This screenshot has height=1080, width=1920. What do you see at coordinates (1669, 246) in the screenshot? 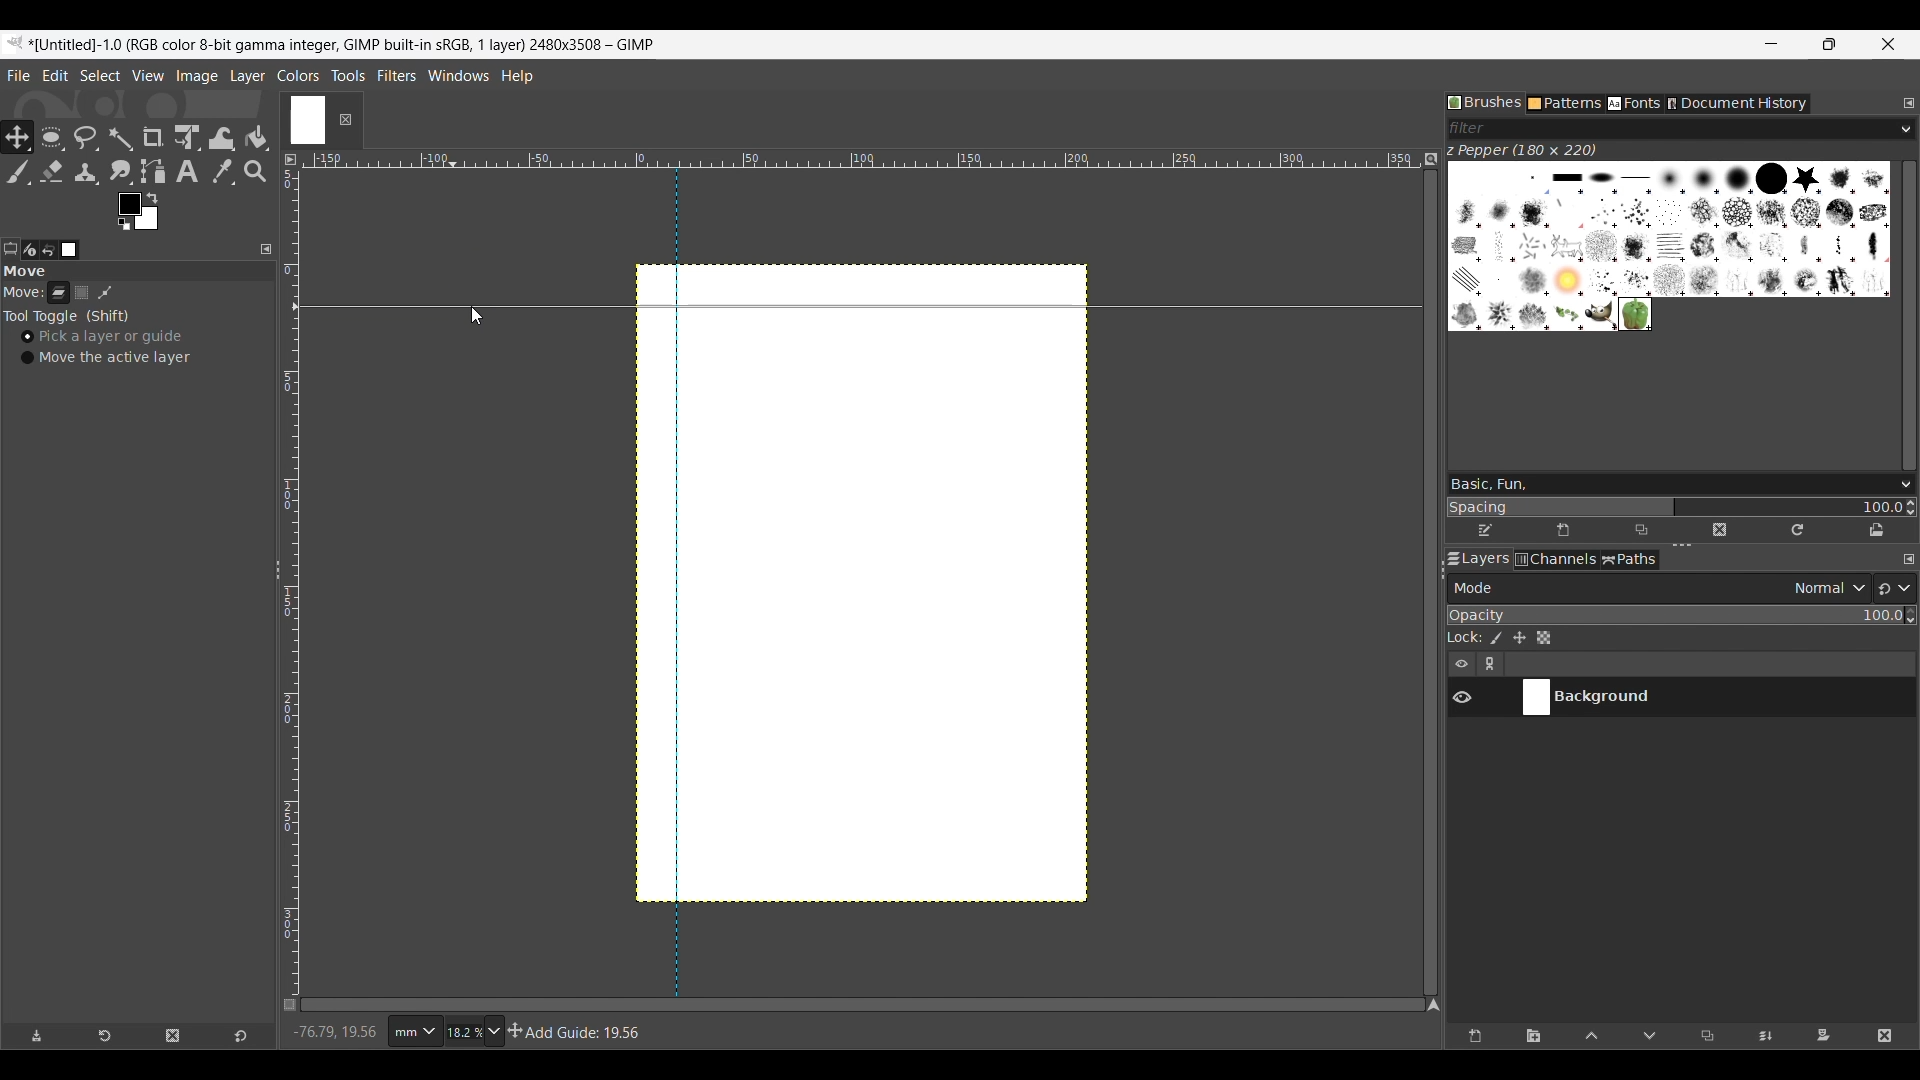
I see `Current brush options` at bounding box center [1669, 246].